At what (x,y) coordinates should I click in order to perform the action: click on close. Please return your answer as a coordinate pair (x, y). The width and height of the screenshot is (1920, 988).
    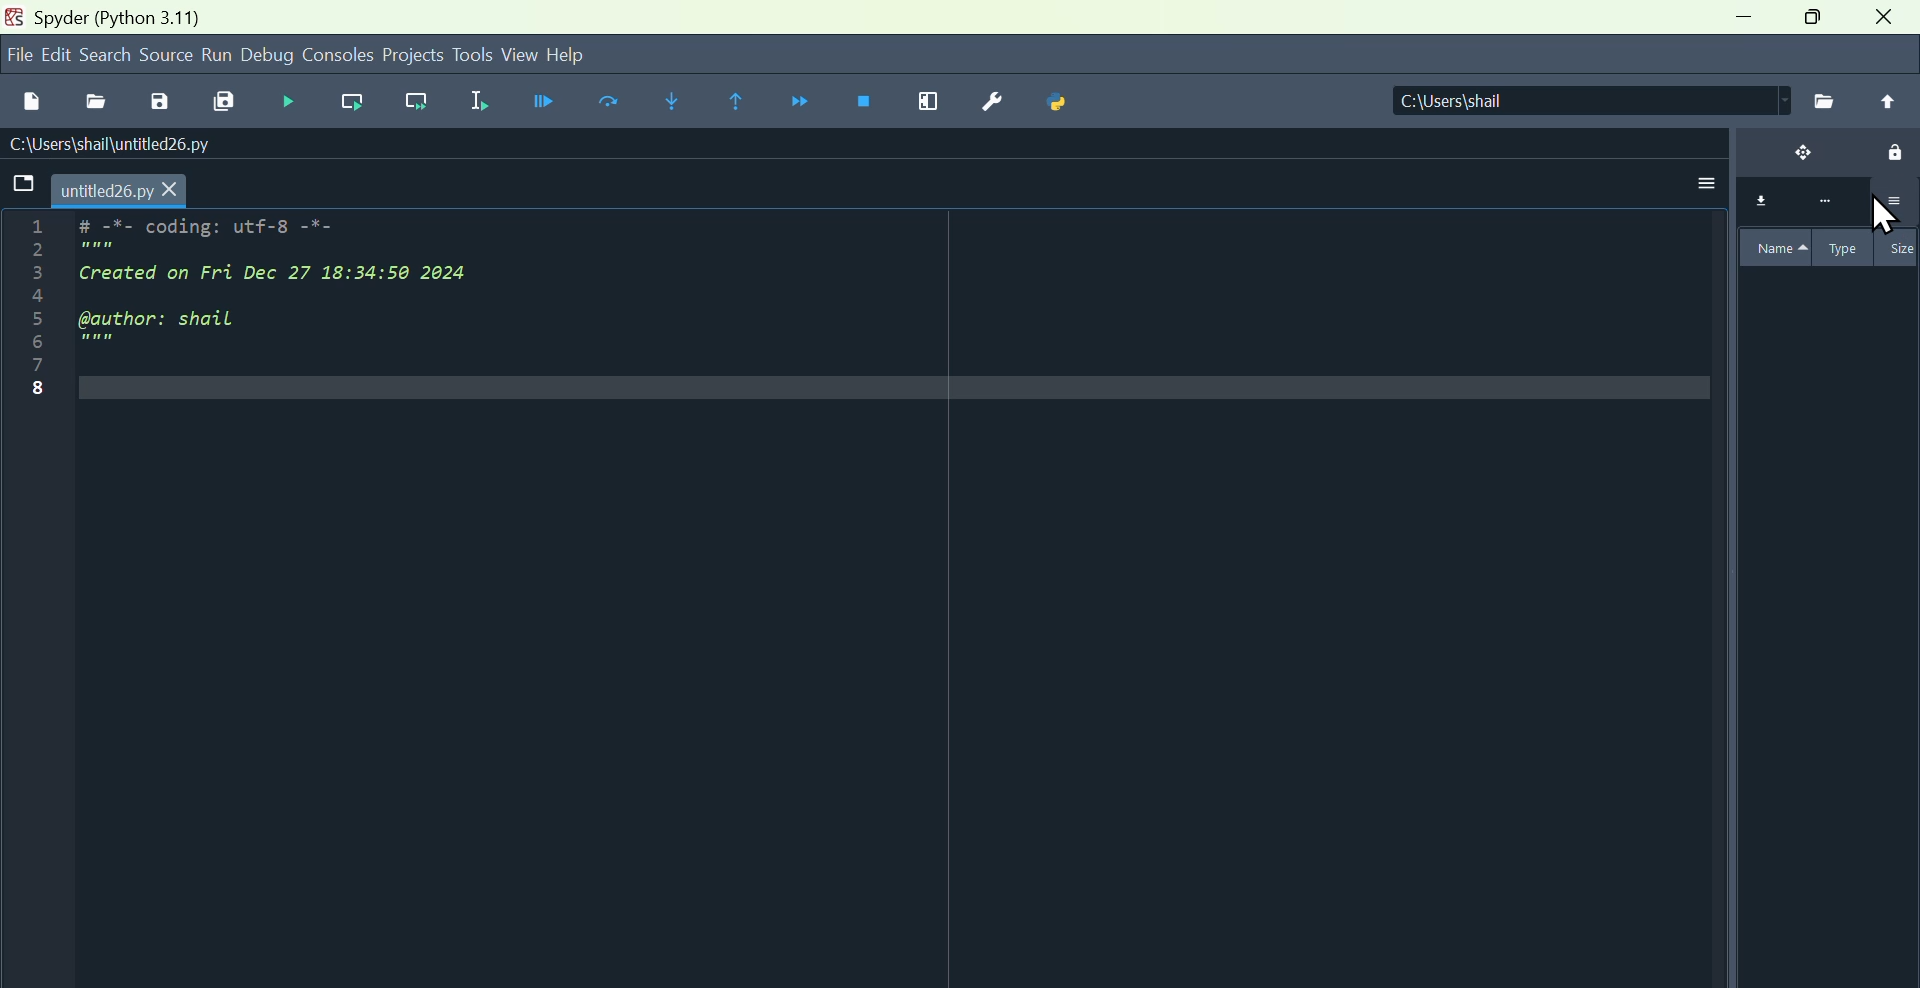
    Looking at the image, I should click on (1888, 22).